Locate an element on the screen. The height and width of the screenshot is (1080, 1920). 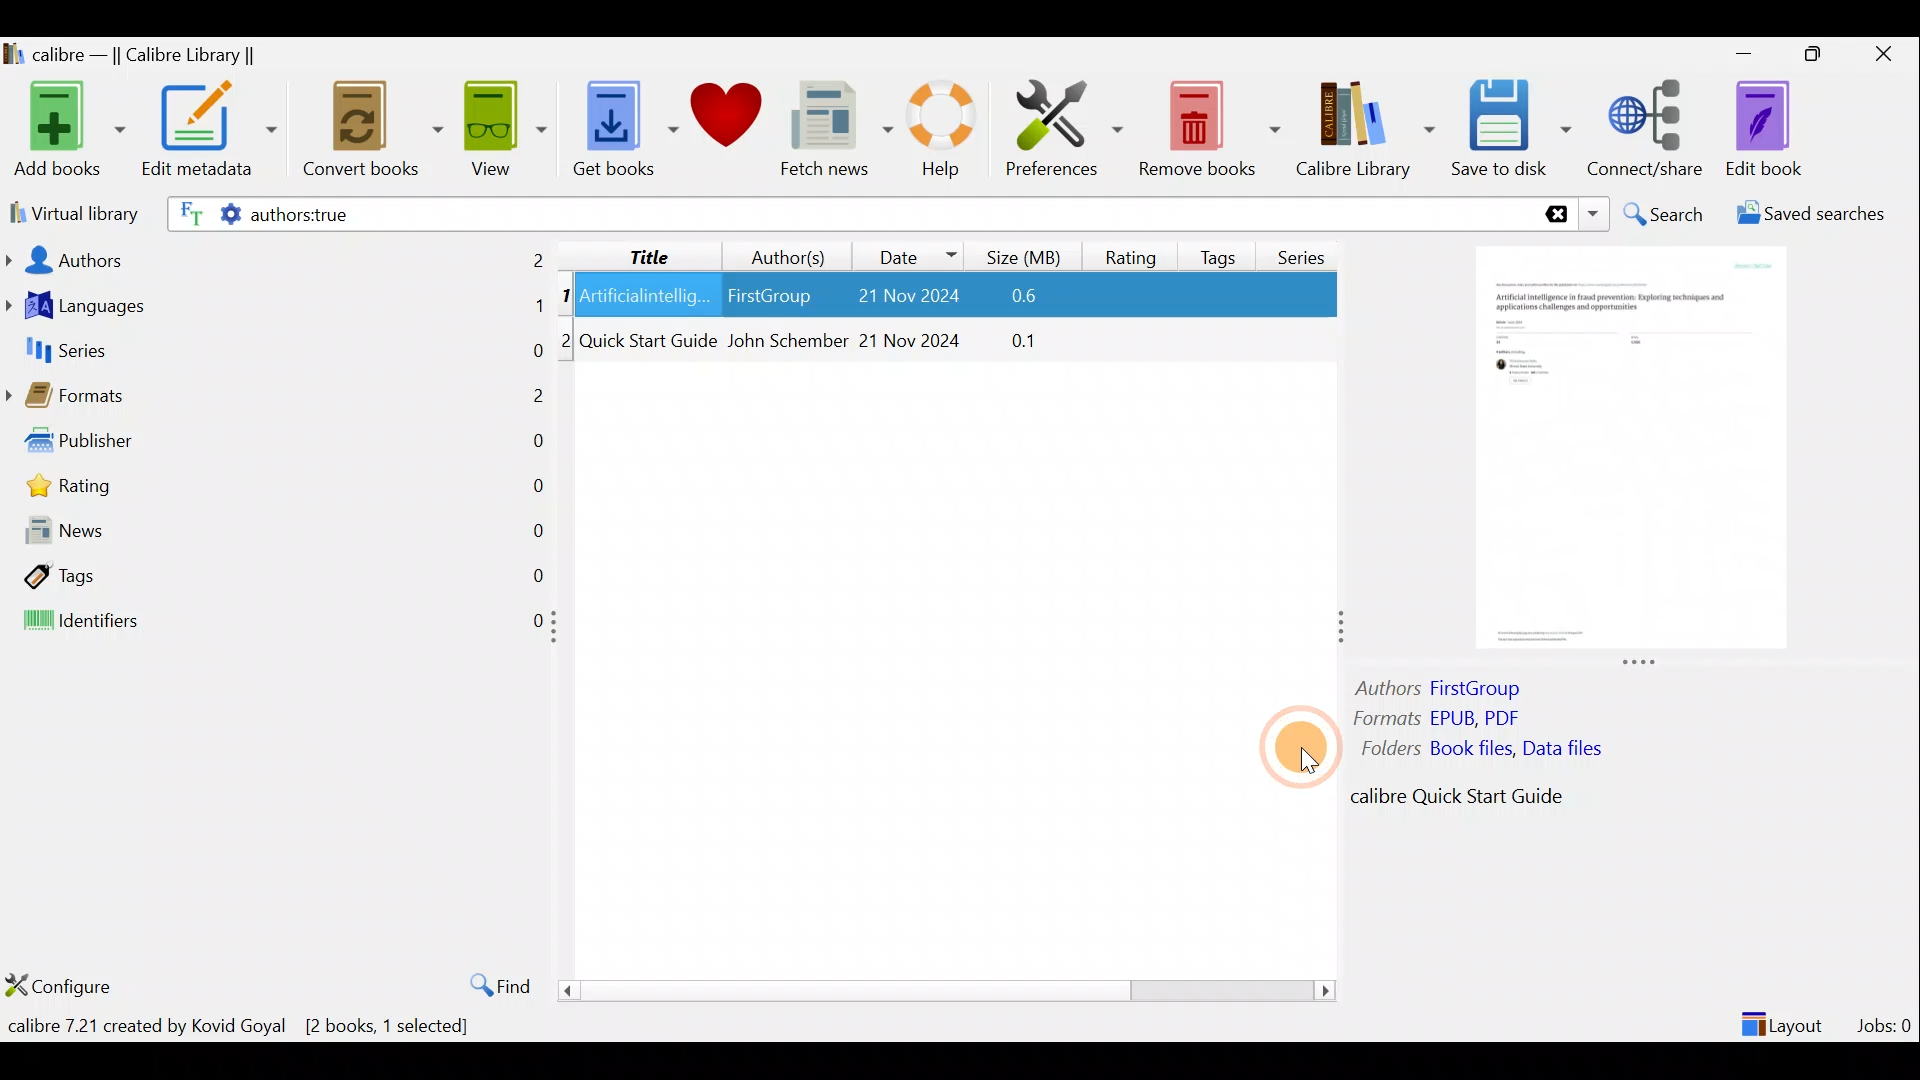
Folder: Book files, Data Files is located at coordinates (1477, 748).